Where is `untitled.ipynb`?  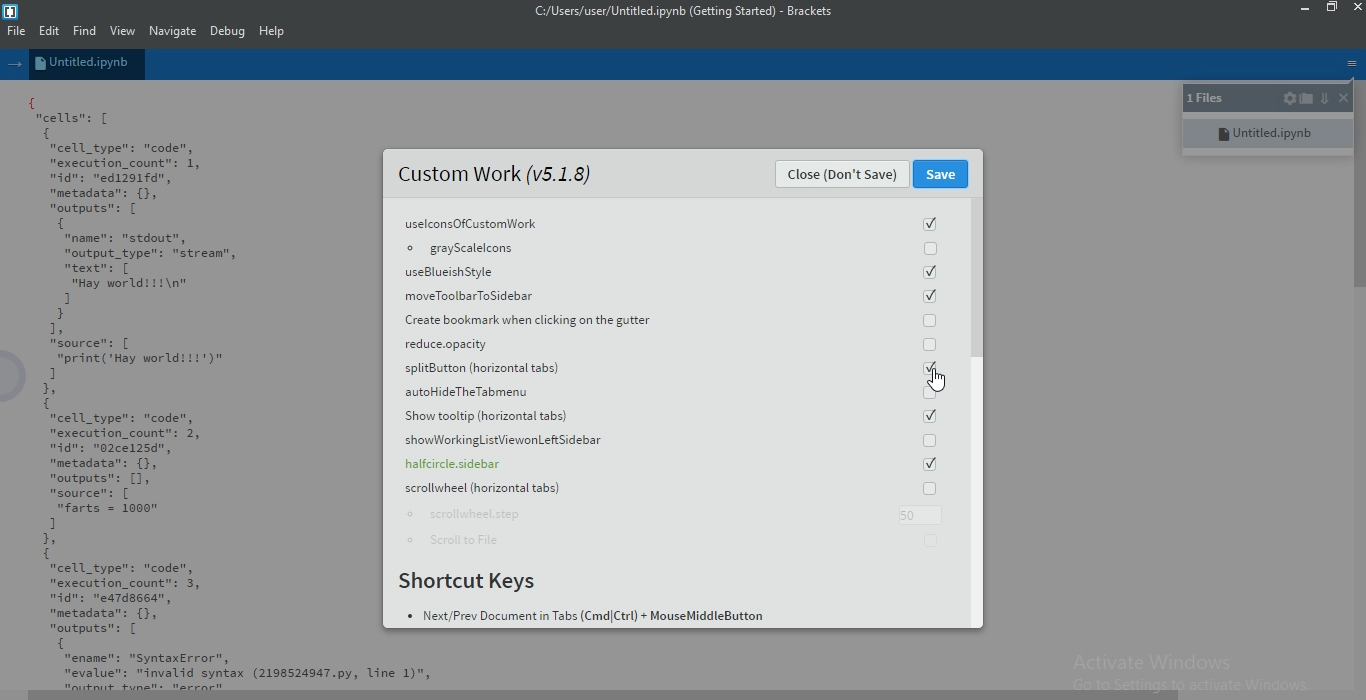
untitled.ipynb is located at coordinates (1265, 132).